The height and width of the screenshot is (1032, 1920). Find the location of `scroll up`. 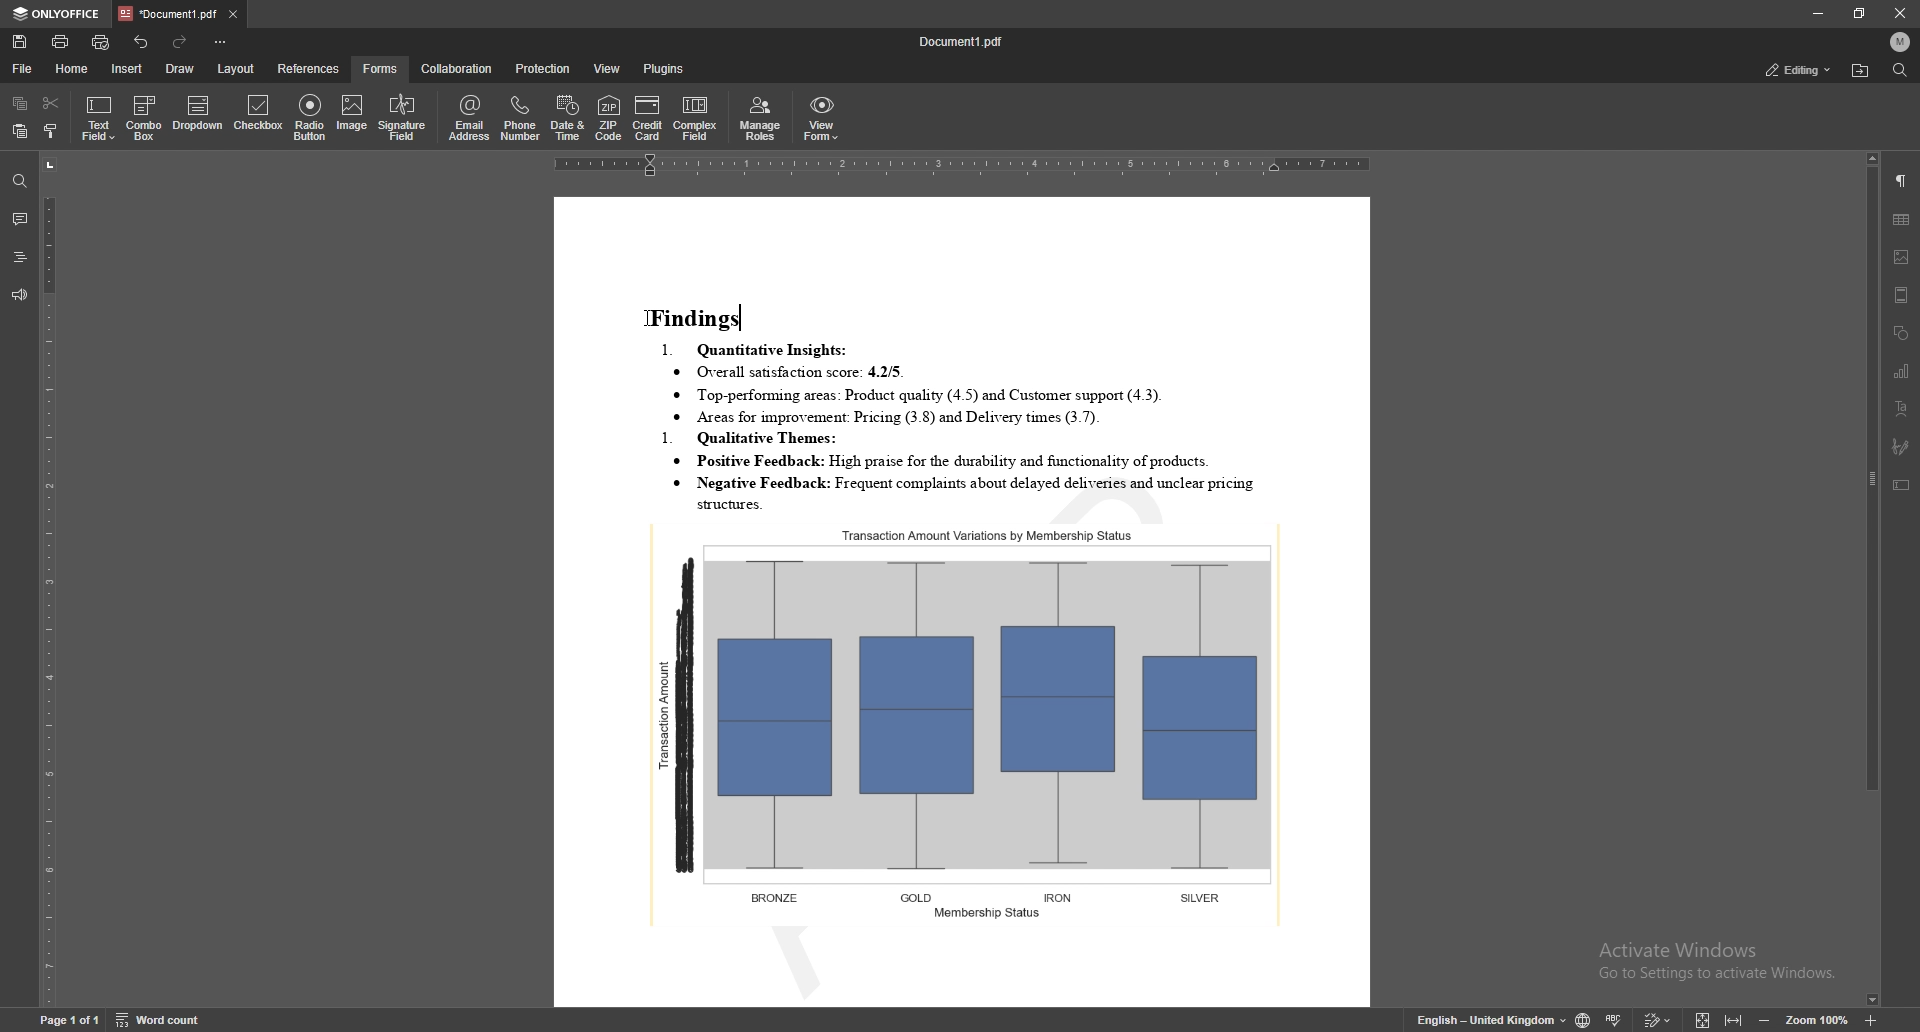

scroll up is located at coordinates (1871, 159).